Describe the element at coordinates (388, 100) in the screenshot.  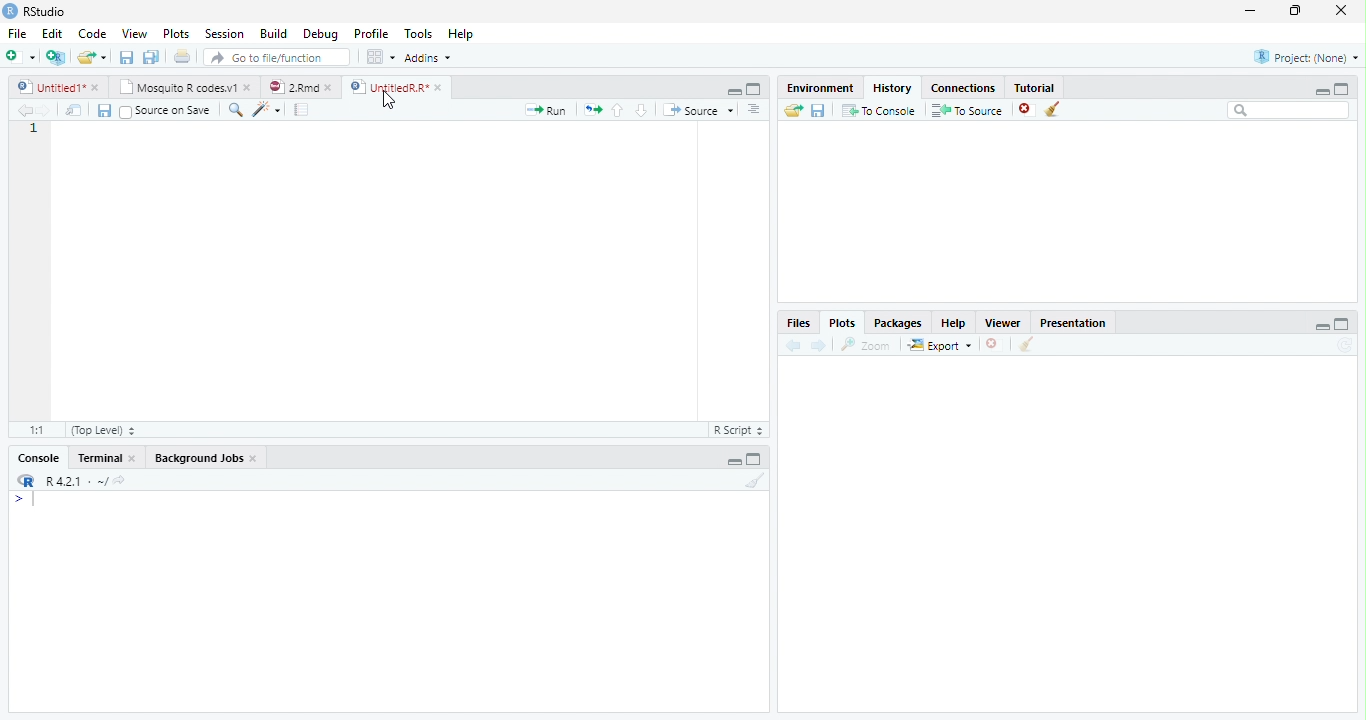
I see `Cursor` at that location.